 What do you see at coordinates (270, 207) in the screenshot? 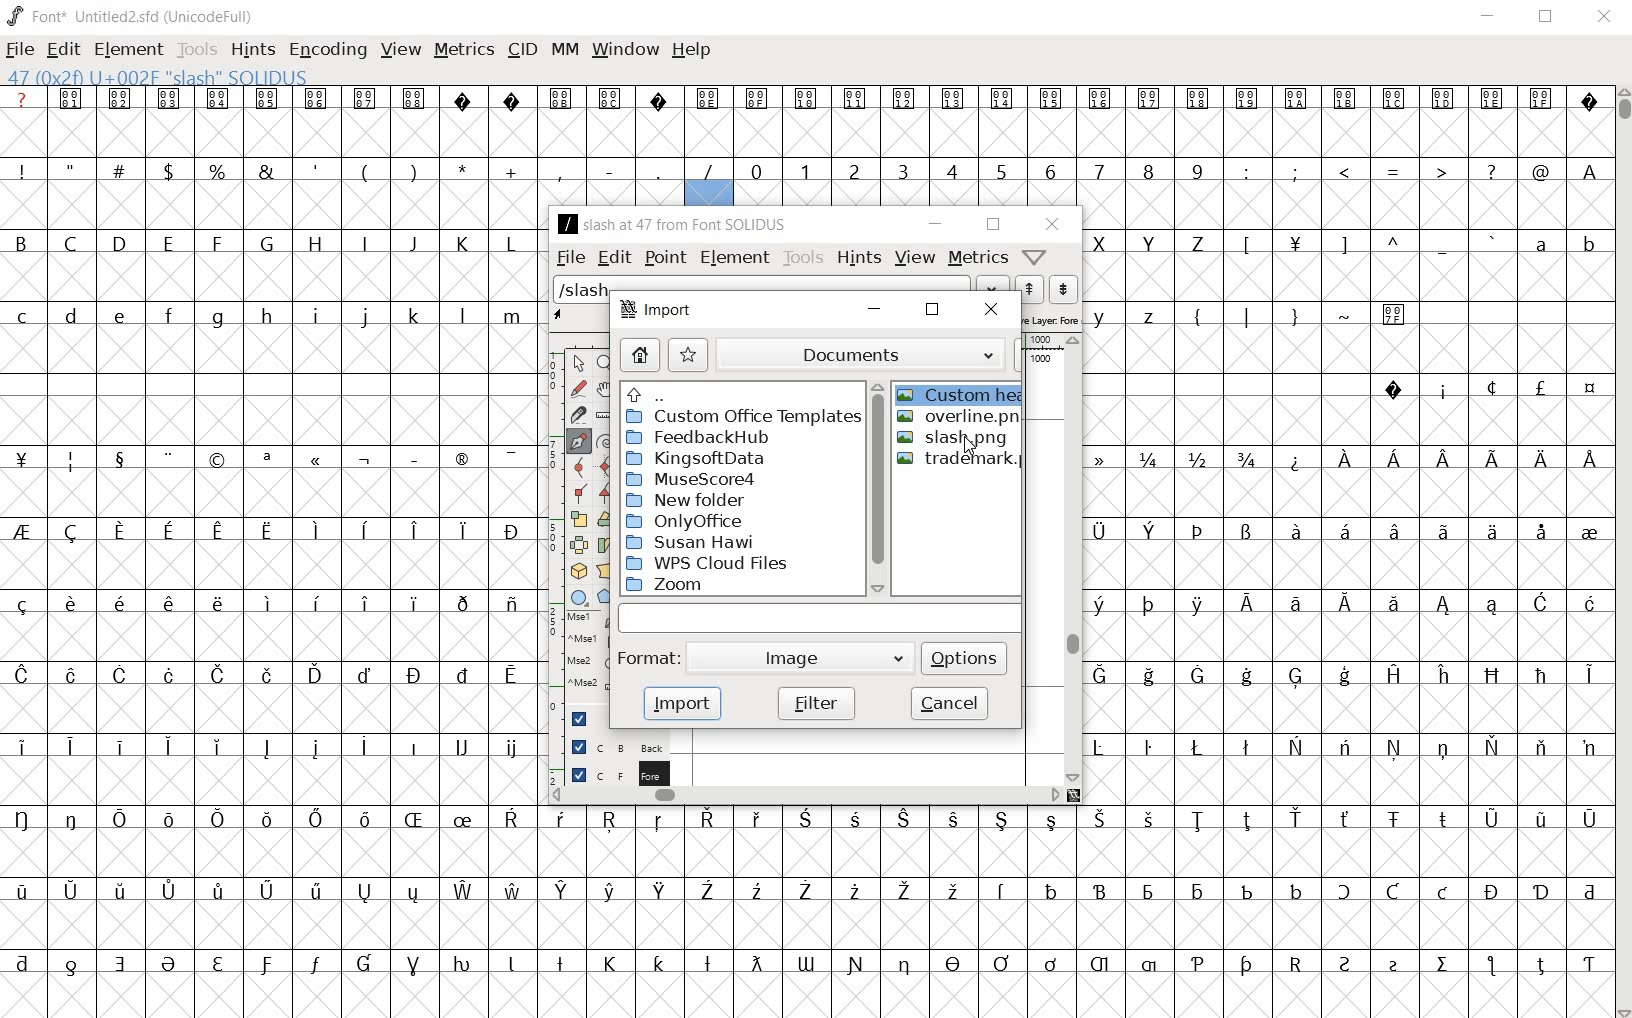
I see `empty cells` at bounding box center [270, 207].